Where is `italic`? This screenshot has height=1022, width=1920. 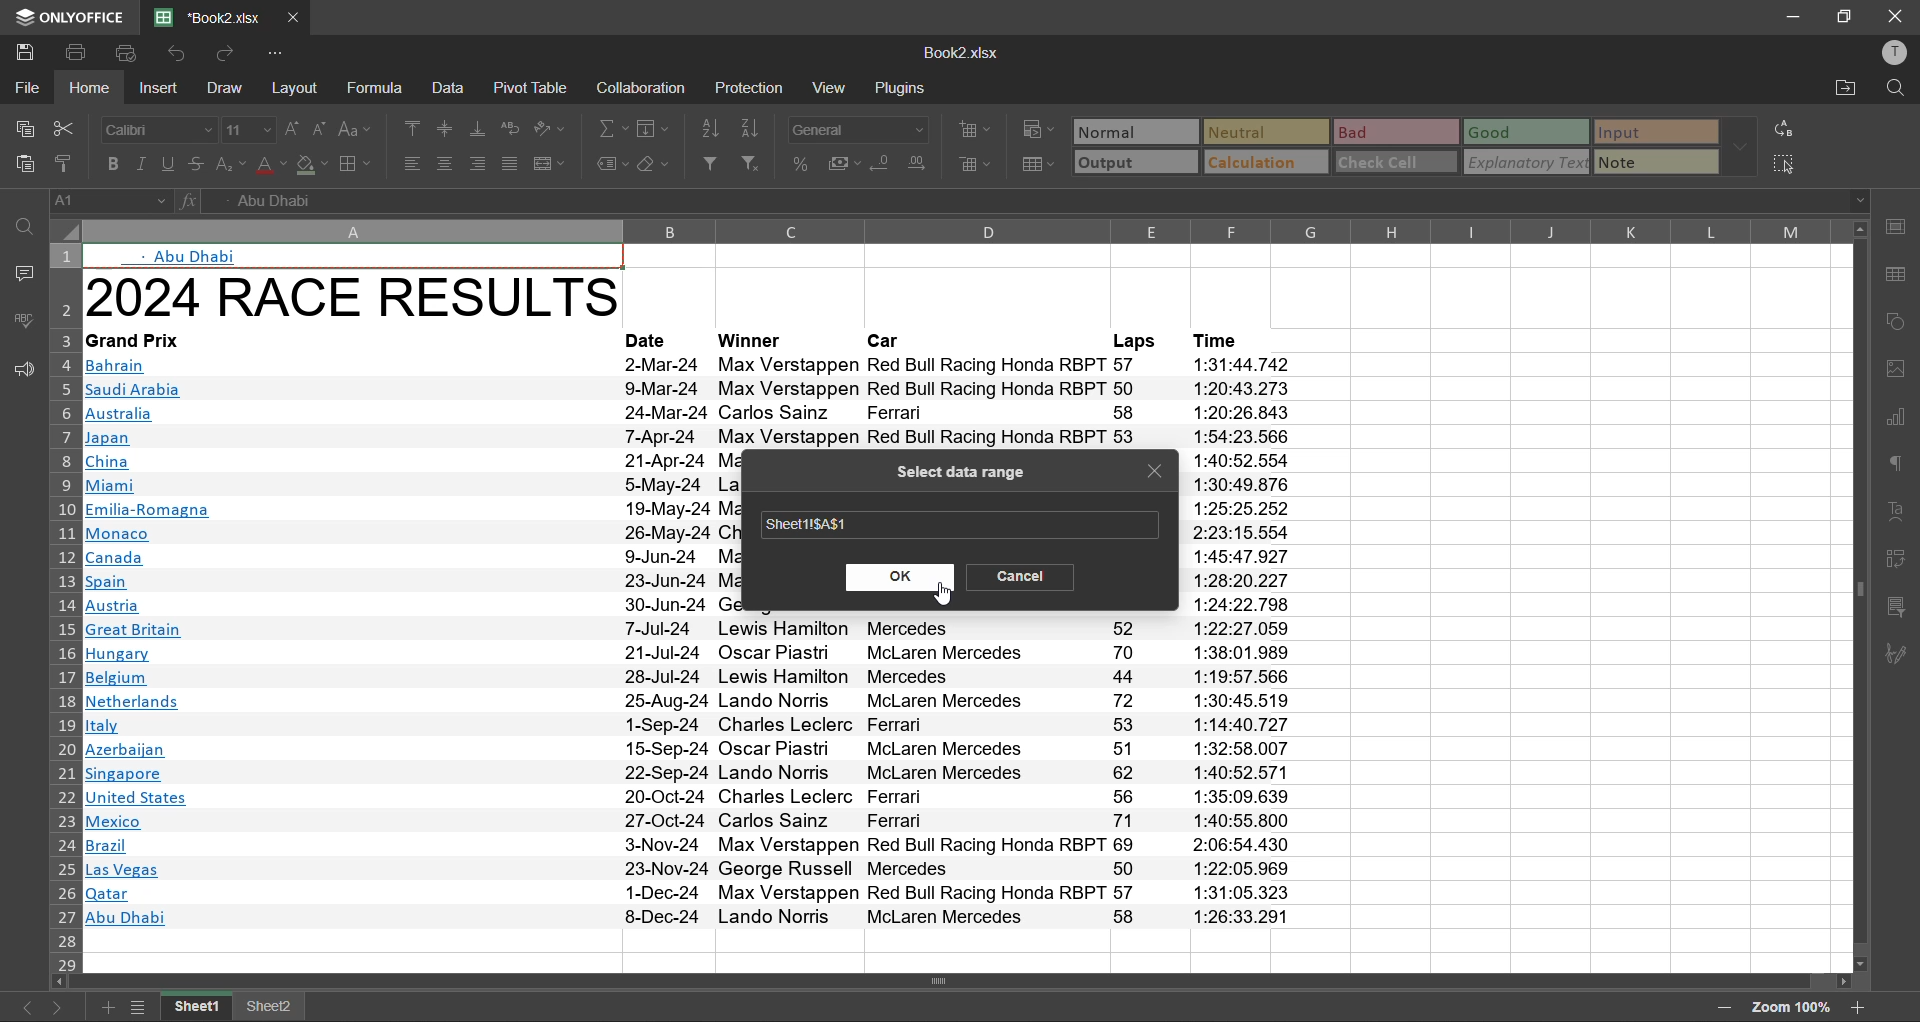 italic is located at coordinates (138, 164).